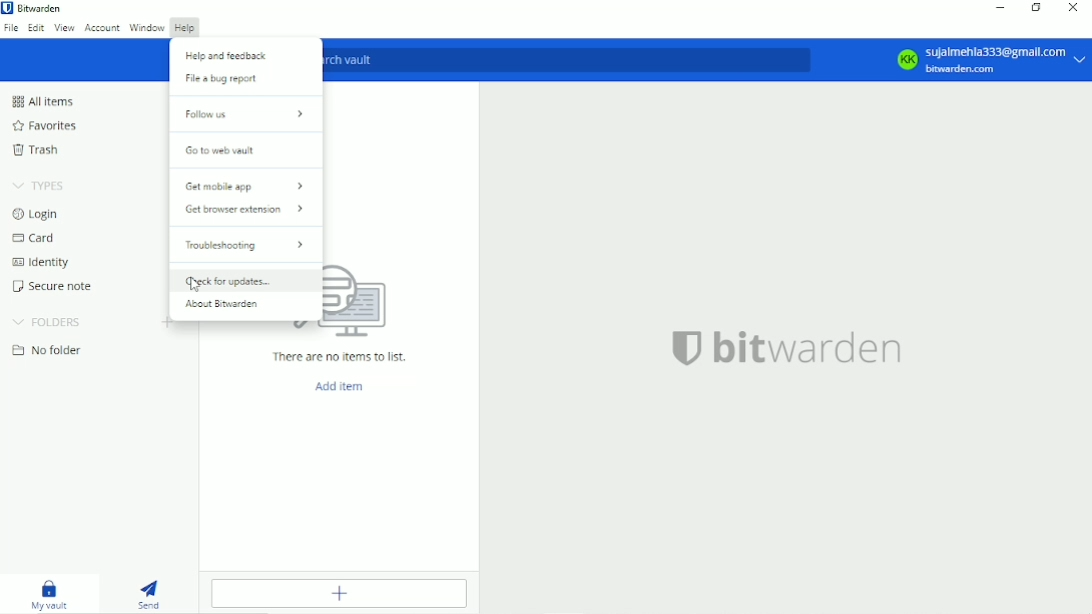 The image size is (1092, 614). I want to click on Get mobile app >, so click(245, 187).